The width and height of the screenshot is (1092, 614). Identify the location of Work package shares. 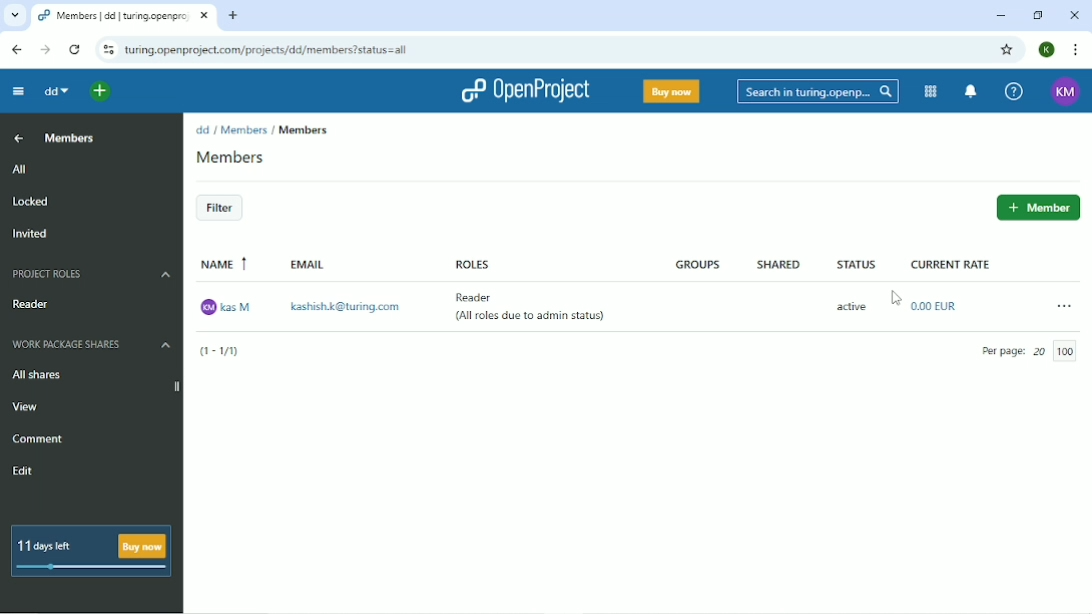
(92, 345).